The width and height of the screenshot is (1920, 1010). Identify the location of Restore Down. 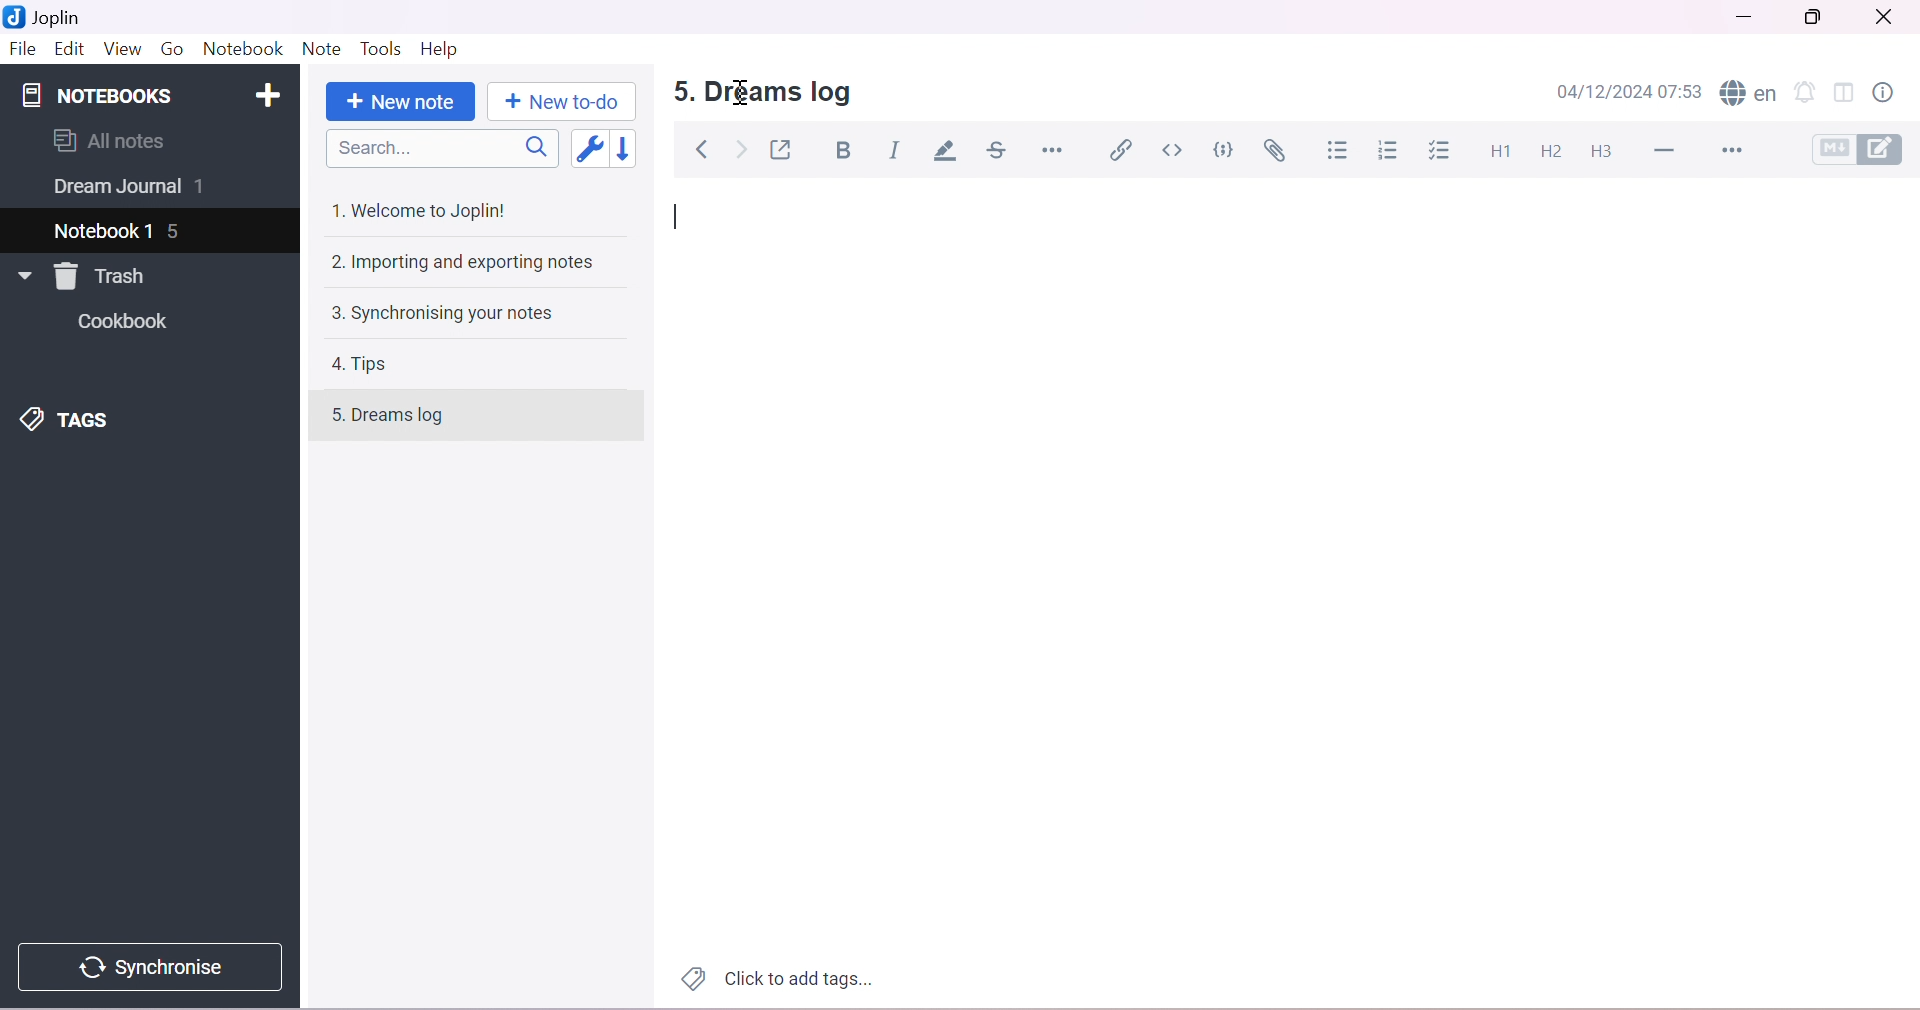
(1821, 17).